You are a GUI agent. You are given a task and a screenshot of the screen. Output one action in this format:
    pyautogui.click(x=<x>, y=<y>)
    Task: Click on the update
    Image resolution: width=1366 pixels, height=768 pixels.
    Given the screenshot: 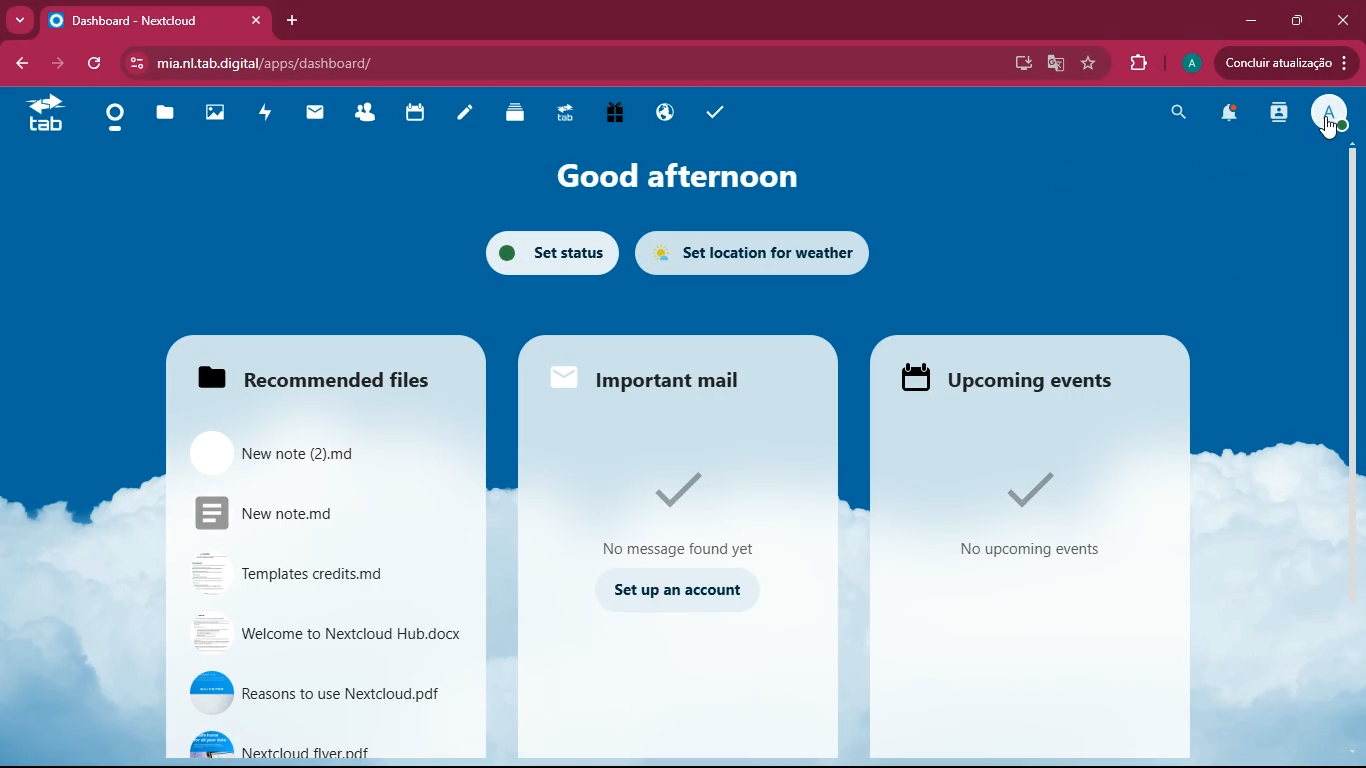 What is the action you would take?
    pyautogui.click(x=1287, y=64)
    